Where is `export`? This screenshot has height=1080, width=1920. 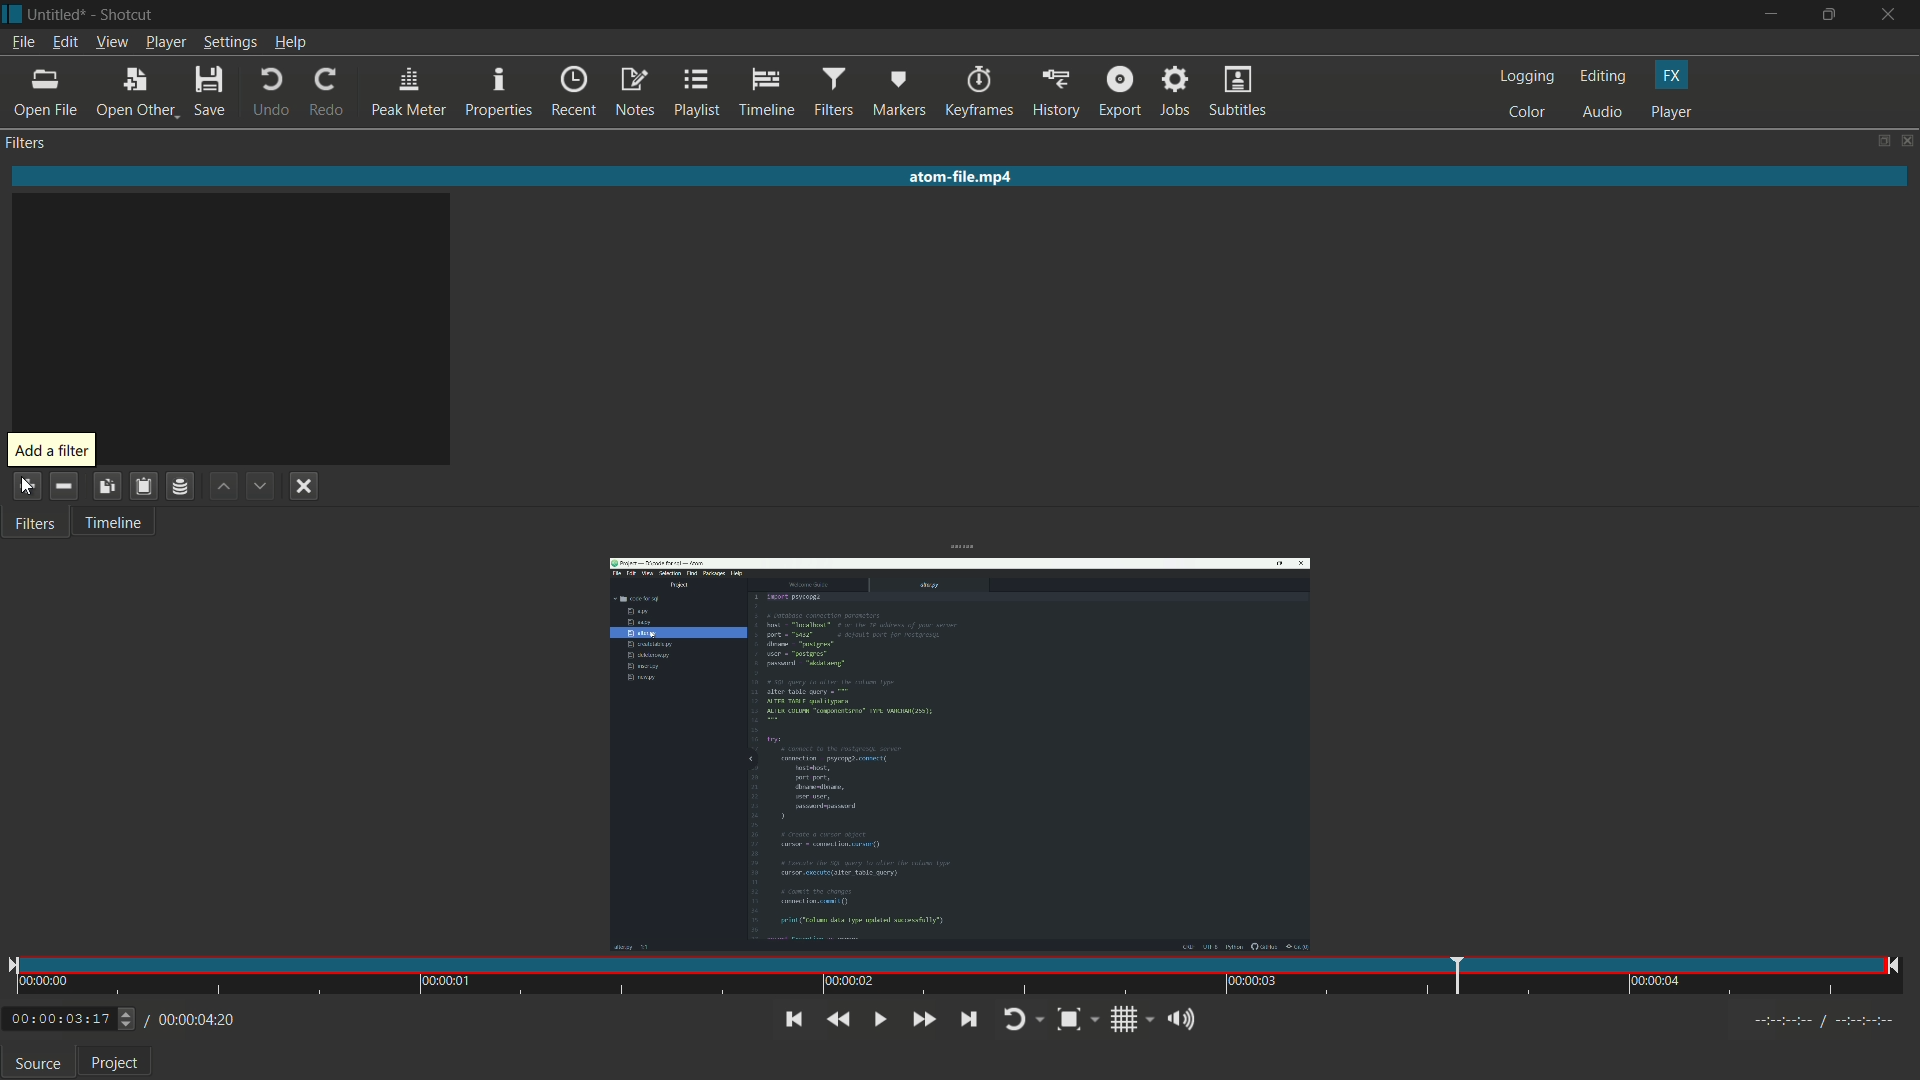 export is located at coordinates (1117, 93).